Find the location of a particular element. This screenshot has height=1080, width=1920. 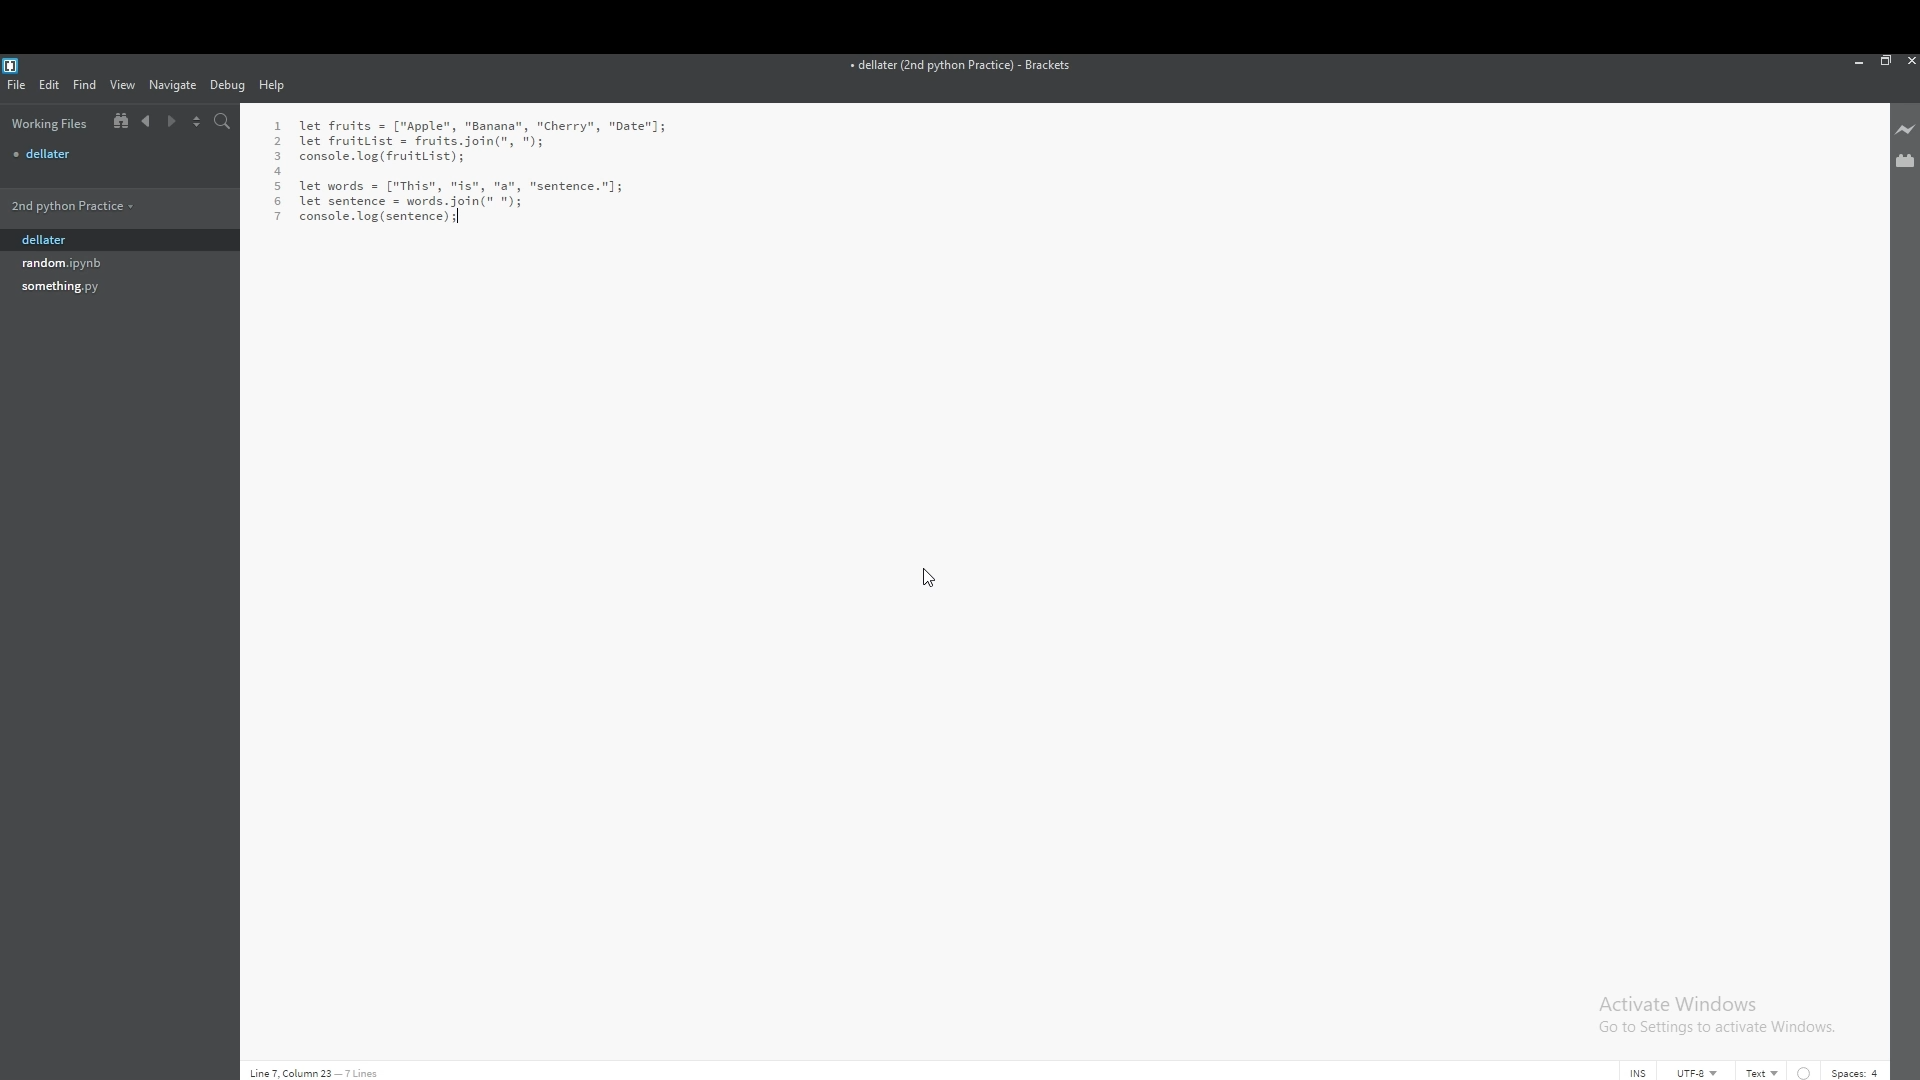

text is located at coordinates (1764, 1072).